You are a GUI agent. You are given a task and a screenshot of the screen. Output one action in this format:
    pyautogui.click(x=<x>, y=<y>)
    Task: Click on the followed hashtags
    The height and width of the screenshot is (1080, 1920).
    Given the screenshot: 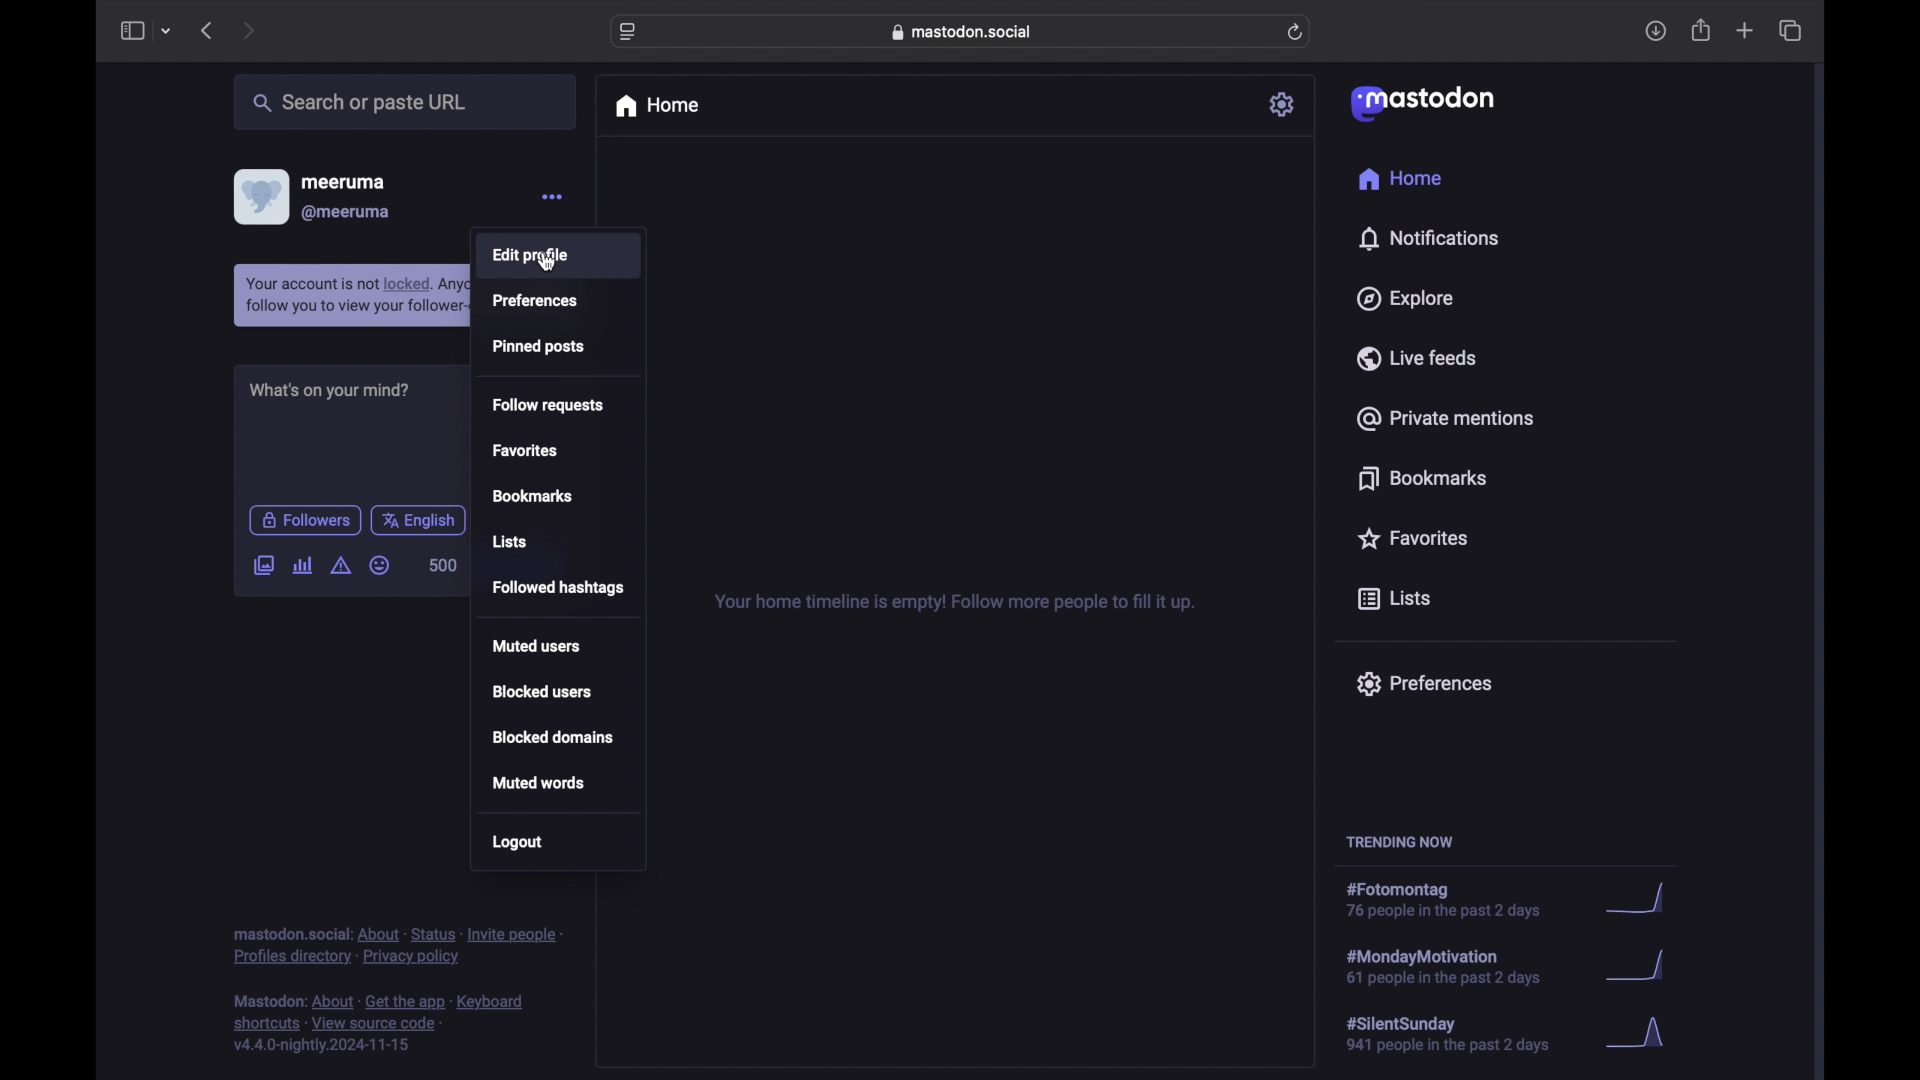 What is the action you would take?
    pyautogui.click(x=559, y=588)
    